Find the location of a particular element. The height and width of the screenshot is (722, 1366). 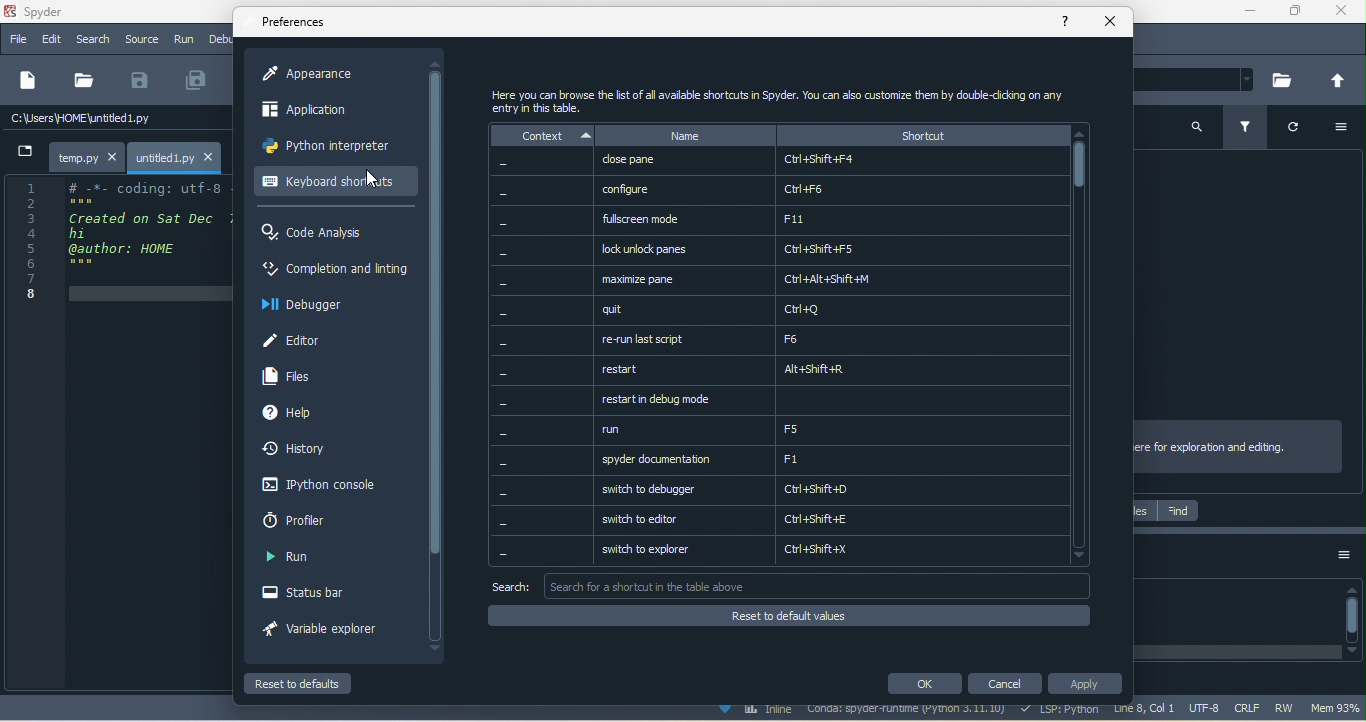

ok is located at coordinates (923, 684).